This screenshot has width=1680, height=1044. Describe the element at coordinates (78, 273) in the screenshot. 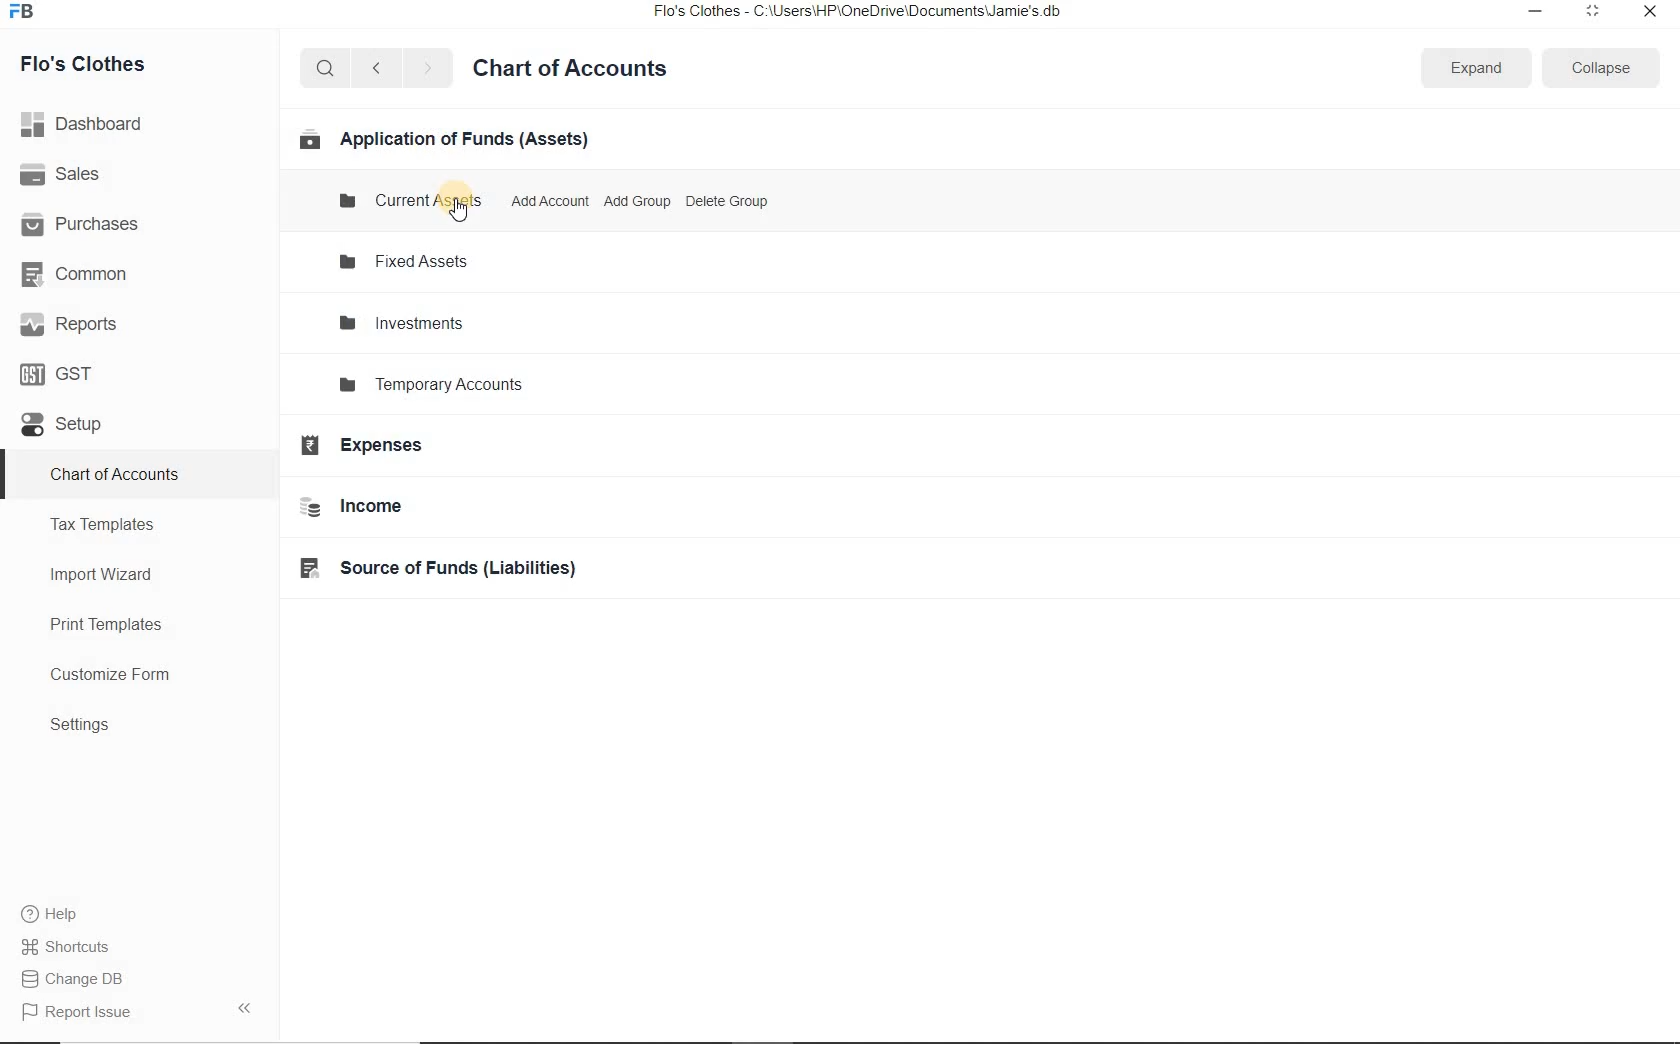

I see `Common` at that location.